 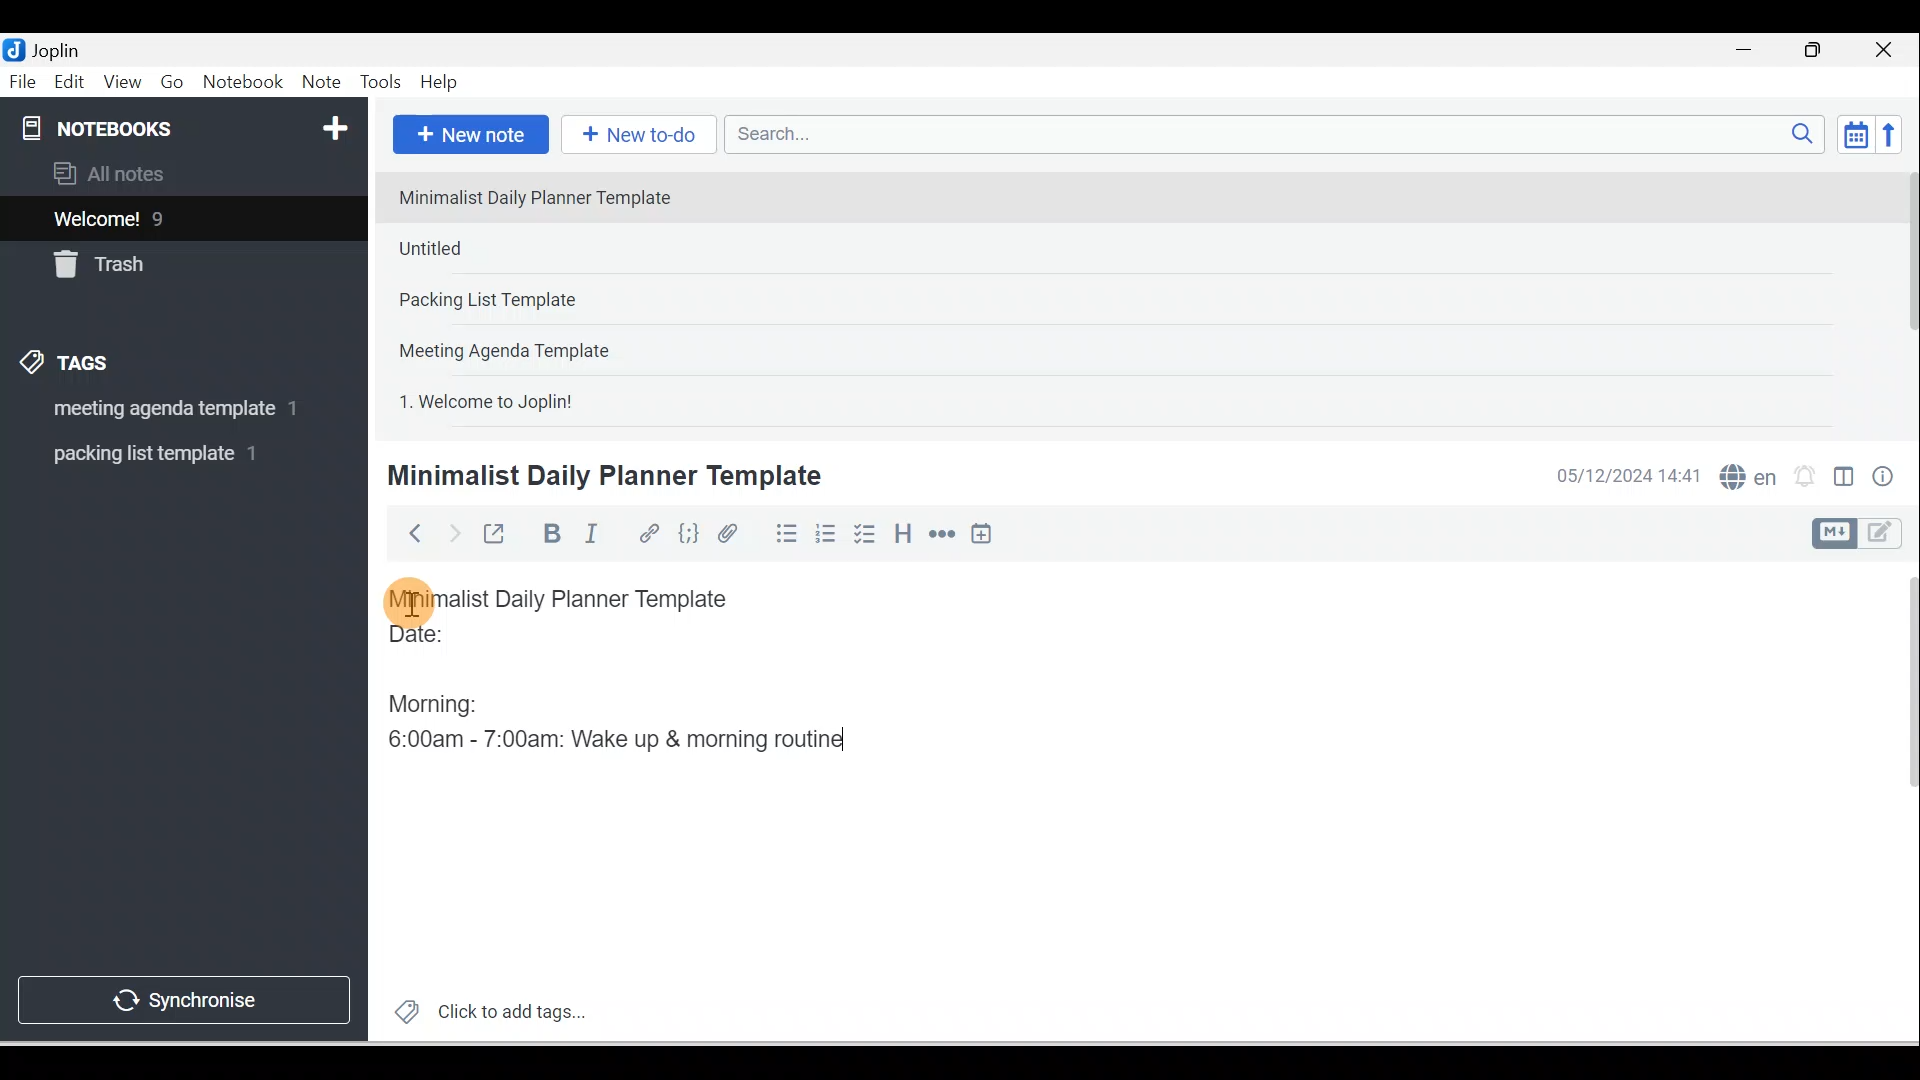 What do you see at coordinates (169, 454) in the screenshot?
I see `Tag 2` at bounding box center [169, 454].